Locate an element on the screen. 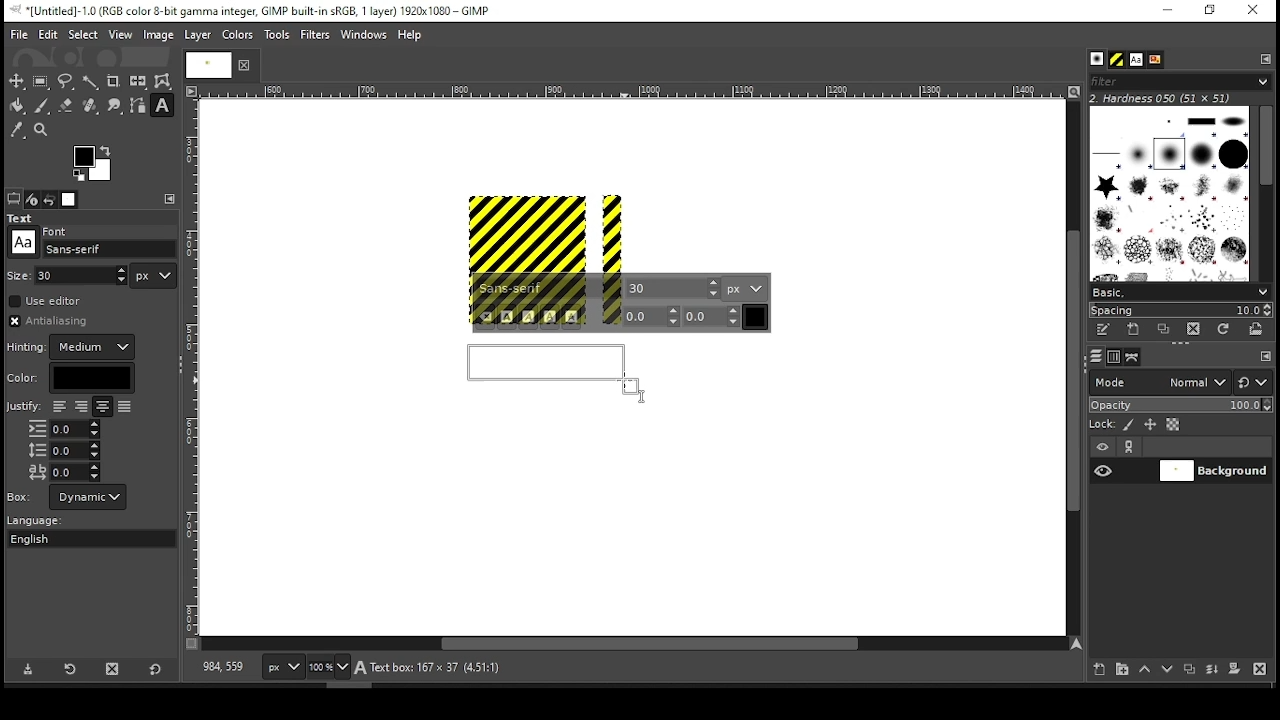 Image resolution: width=1280 pixels, height=720 pixels. file is located at coordinates (19, 35).